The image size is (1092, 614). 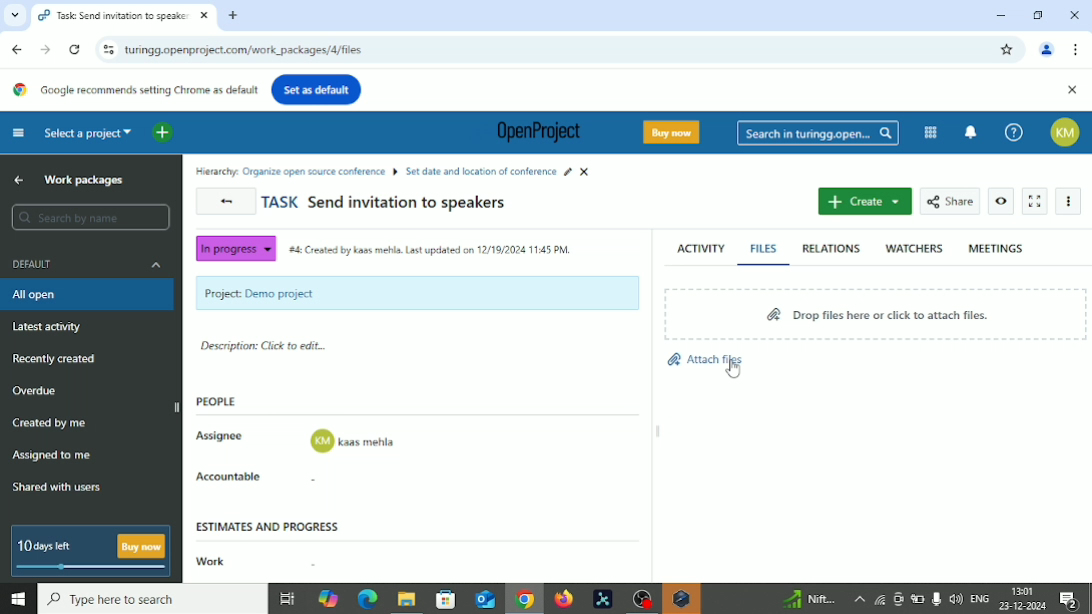 I want to click on Collapse project menu, so click(x=19, y=133).